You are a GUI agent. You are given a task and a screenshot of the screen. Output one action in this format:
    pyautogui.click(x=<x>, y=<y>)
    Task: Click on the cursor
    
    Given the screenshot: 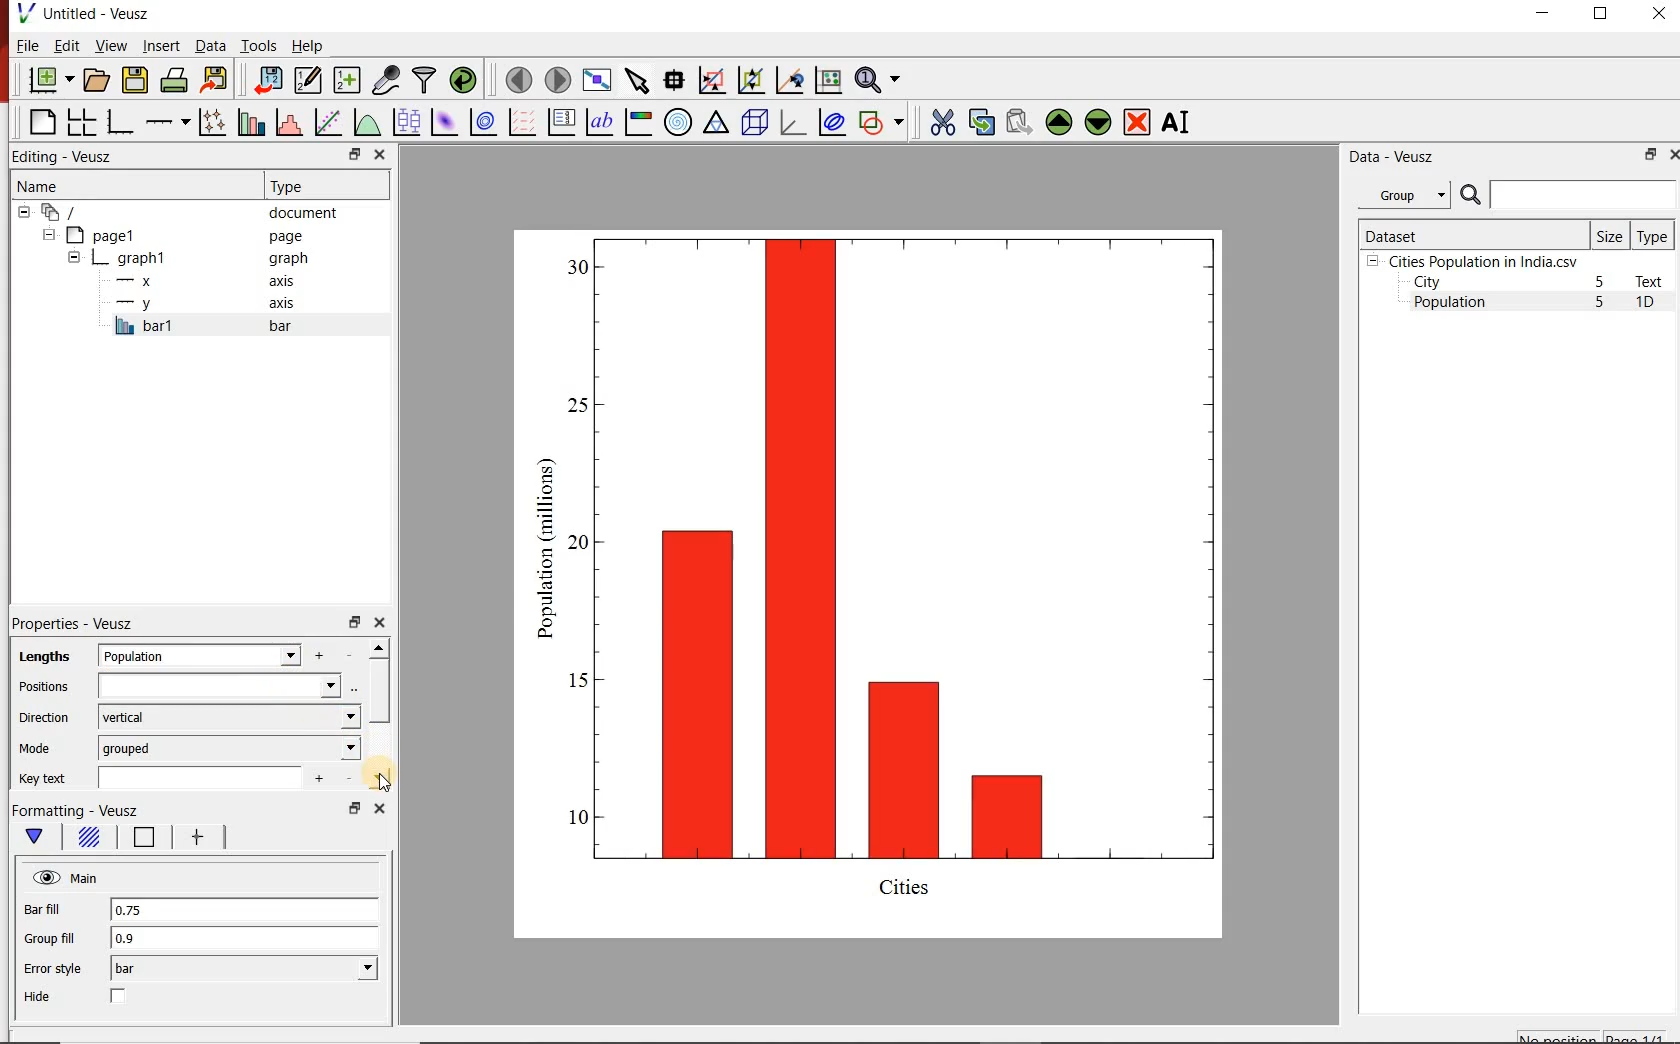 What is the action you would take?
    pyautogui.click(x=385, y=781)
    